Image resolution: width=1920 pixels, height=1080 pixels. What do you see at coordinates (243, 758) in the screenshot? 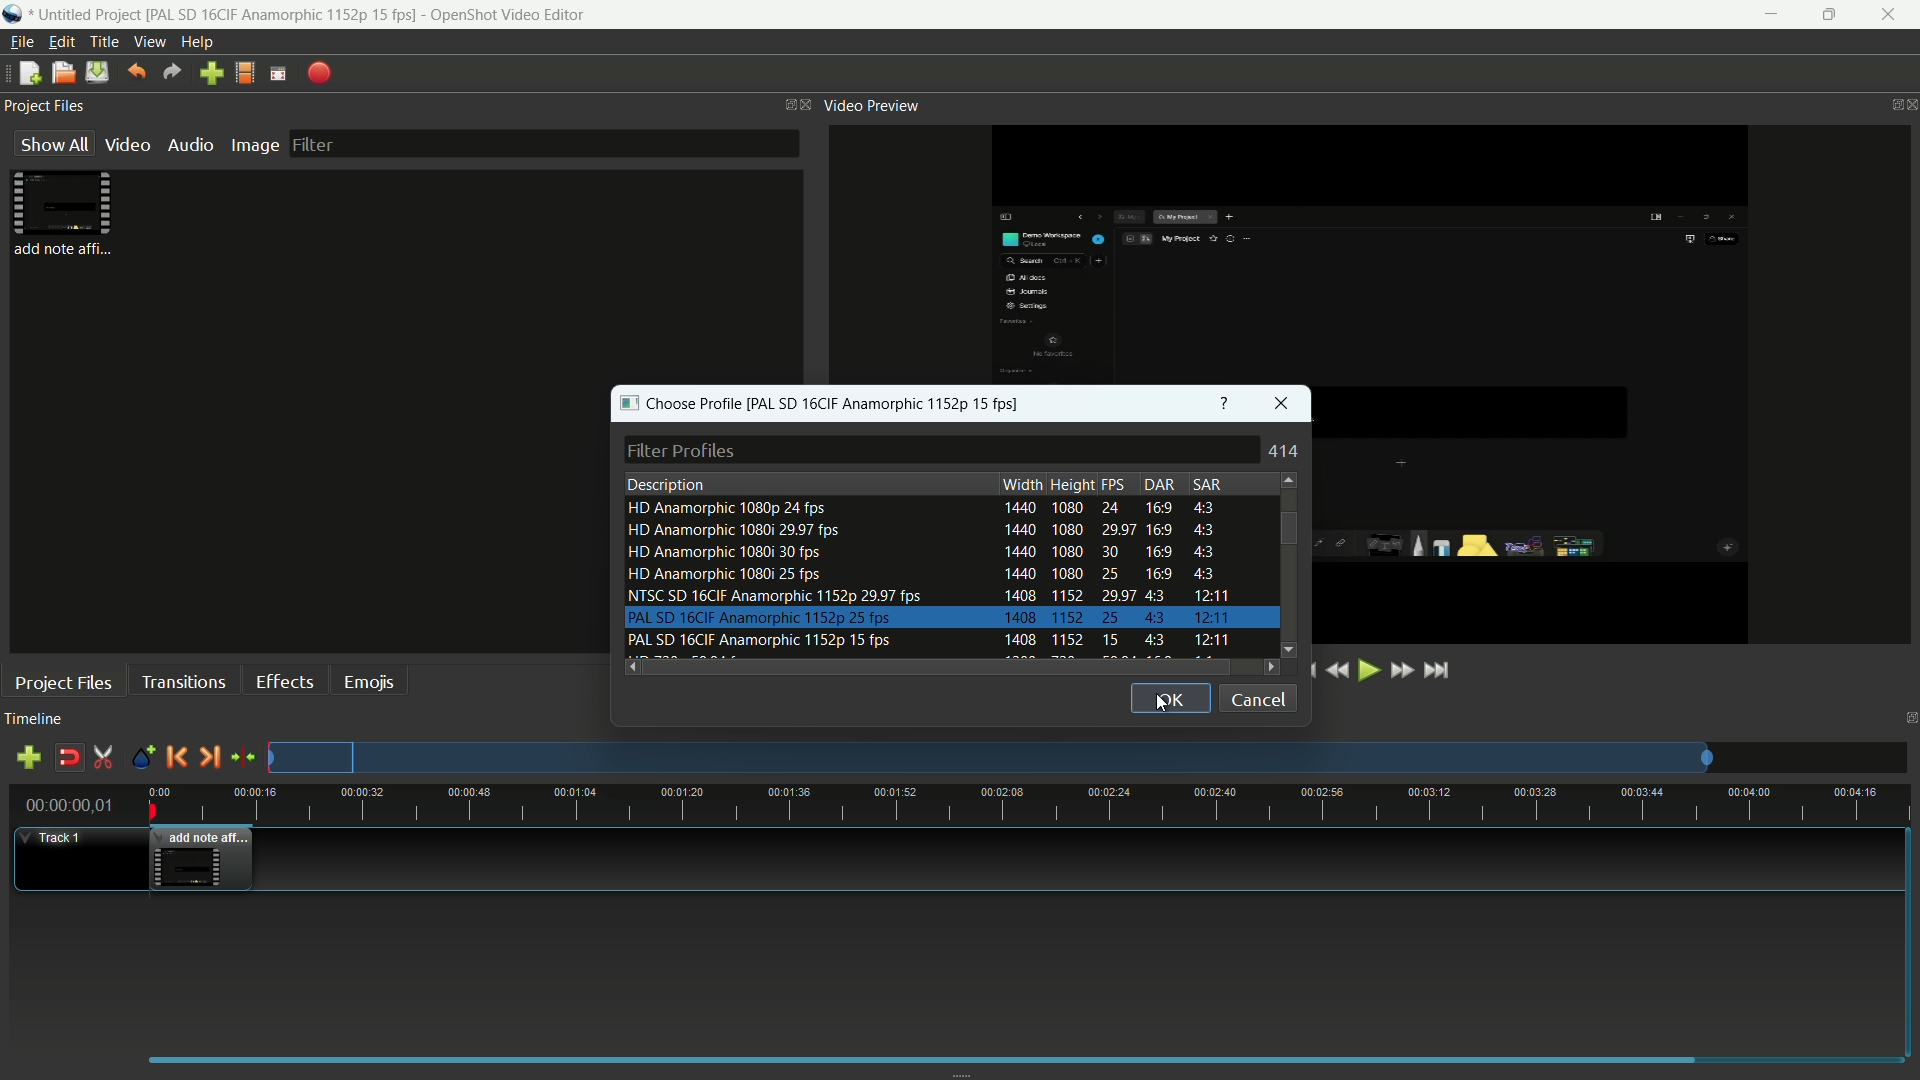
I see `center the timeline on the playhead` at bounding box center [243, 758].